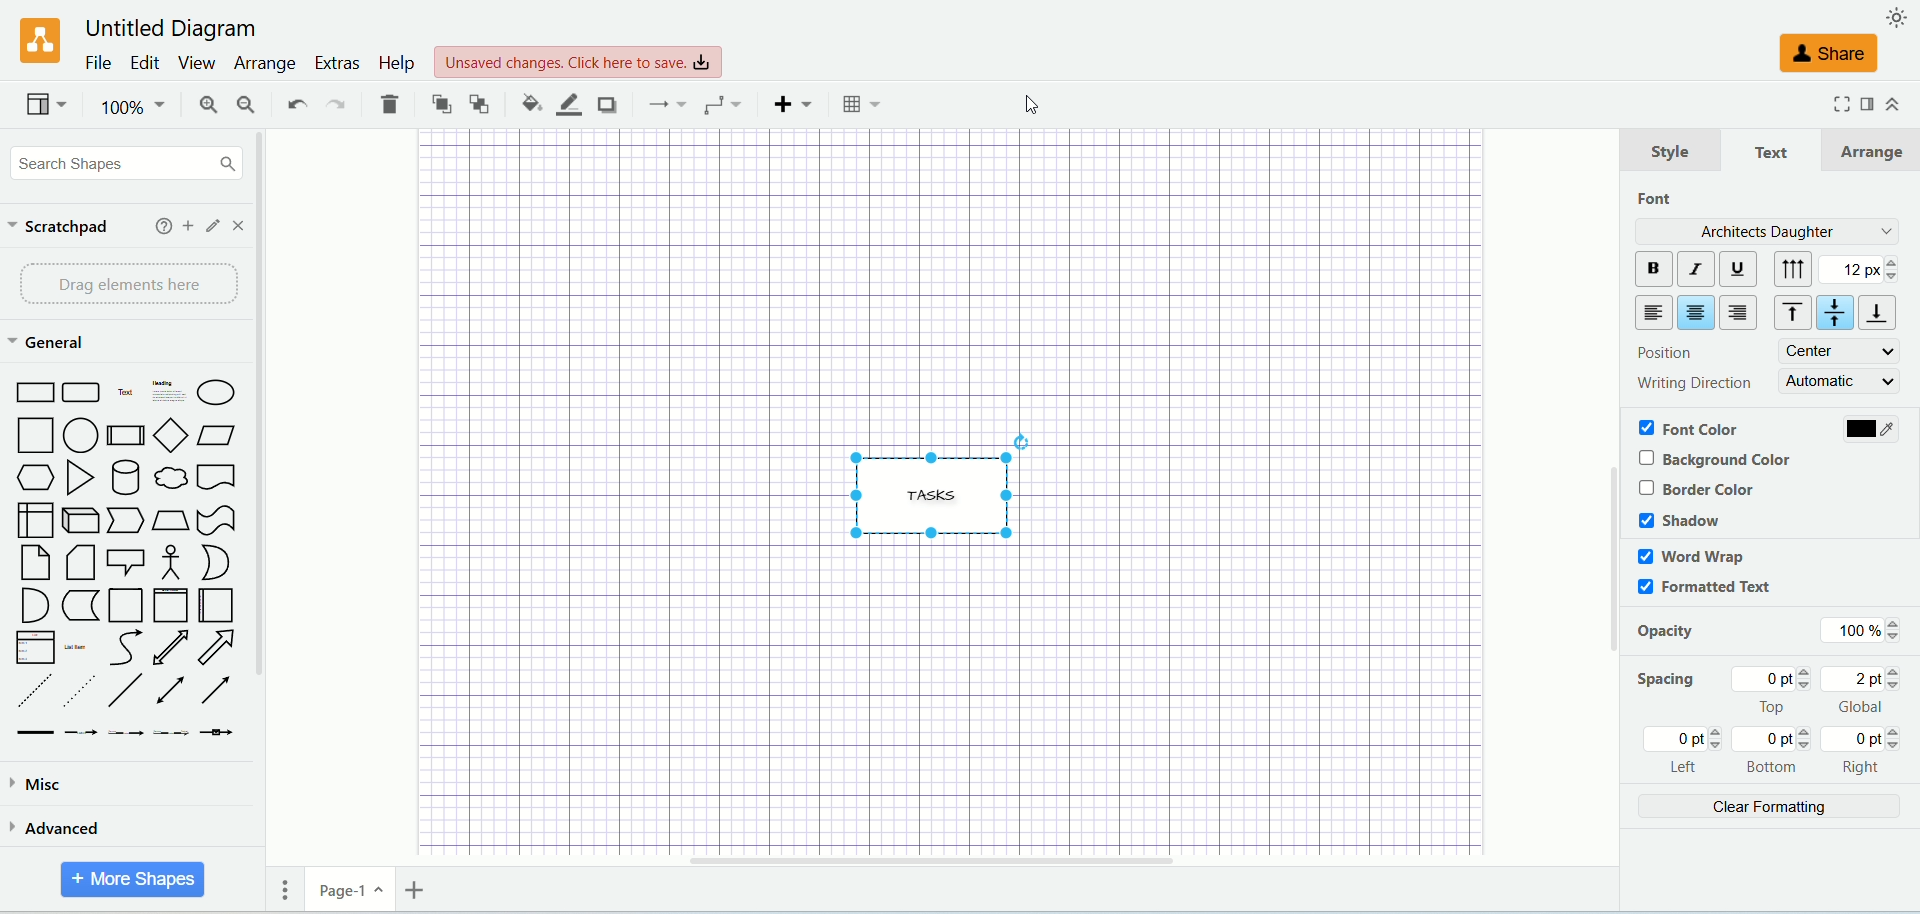 This screenshot has width=1920, height=914. What do you see at coordinates (1856, 629) in the screenshot?
I see `100%` at bounding box center [1856, 629].